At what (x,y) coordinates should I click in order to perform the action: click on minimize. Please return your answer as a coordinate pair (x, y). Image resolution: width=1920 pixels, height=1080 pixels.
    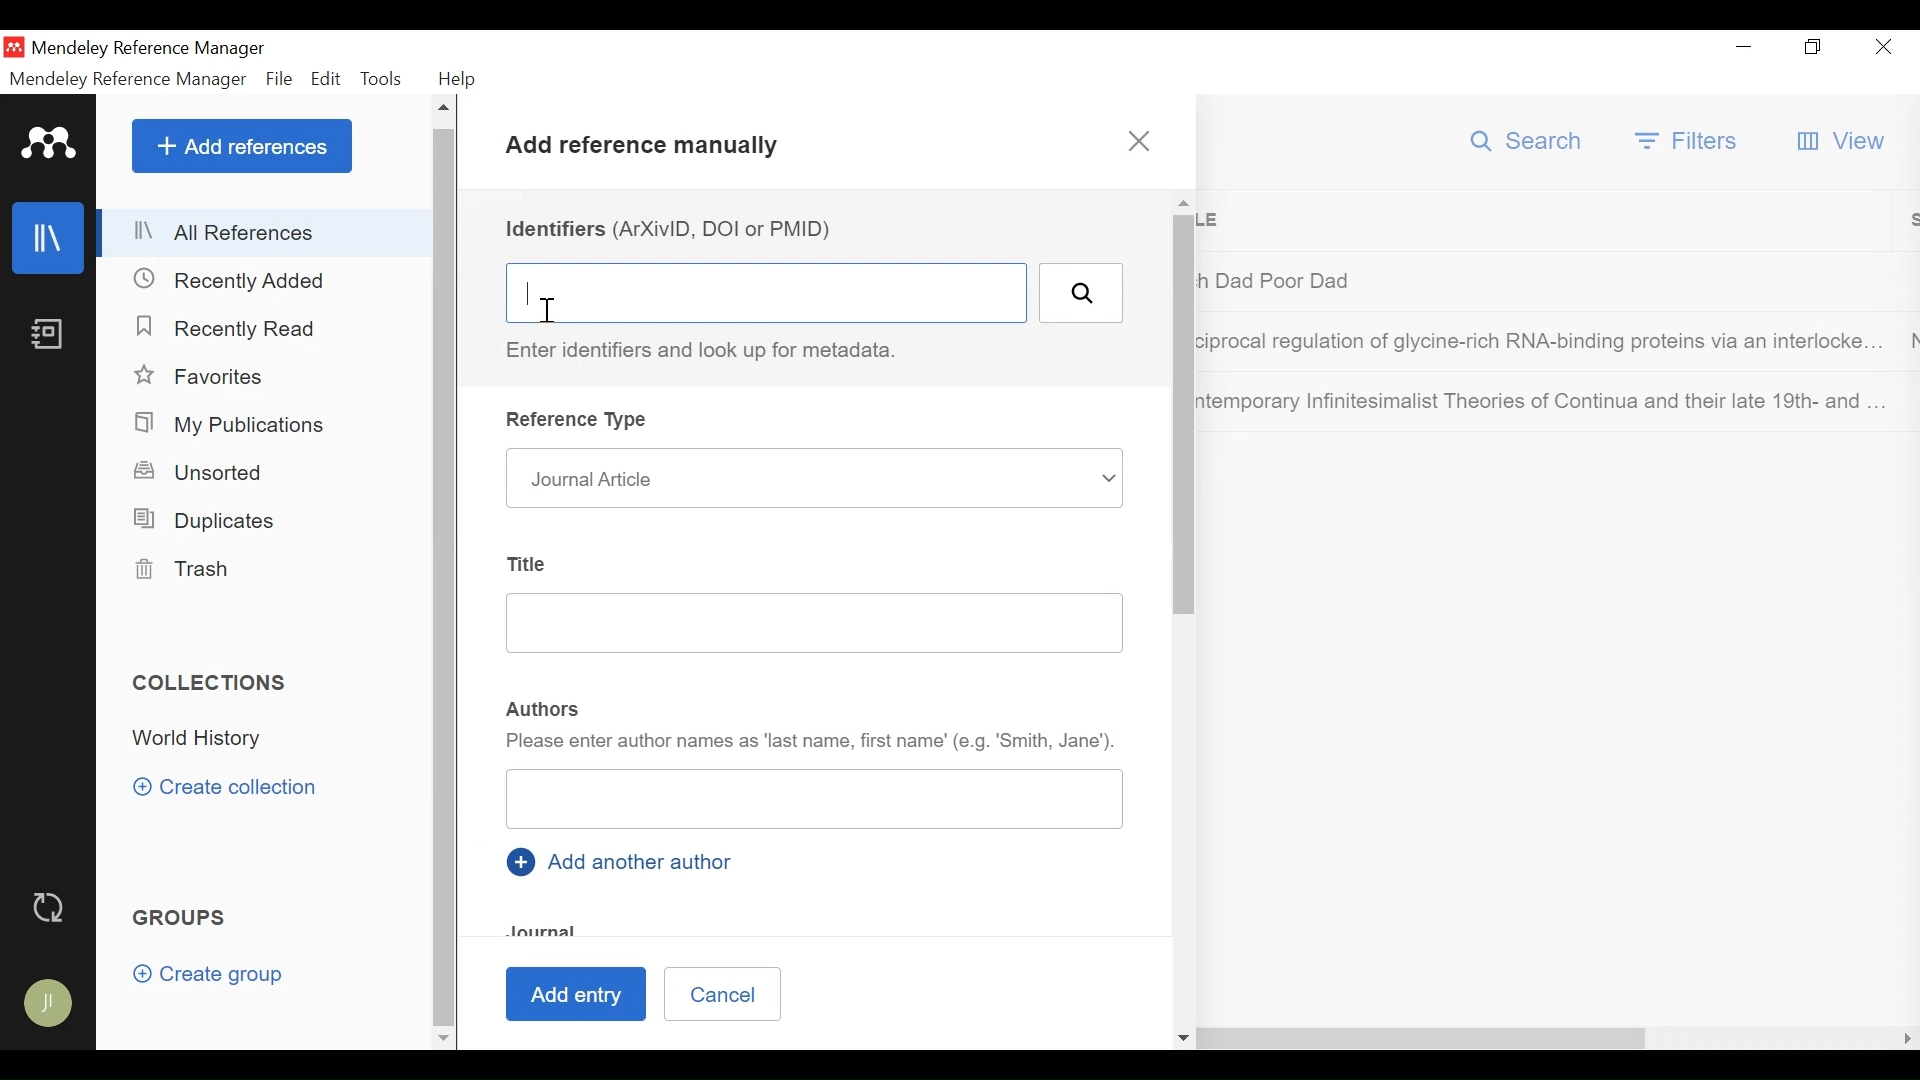
    Looking at the image, I should click on (1744, 49).